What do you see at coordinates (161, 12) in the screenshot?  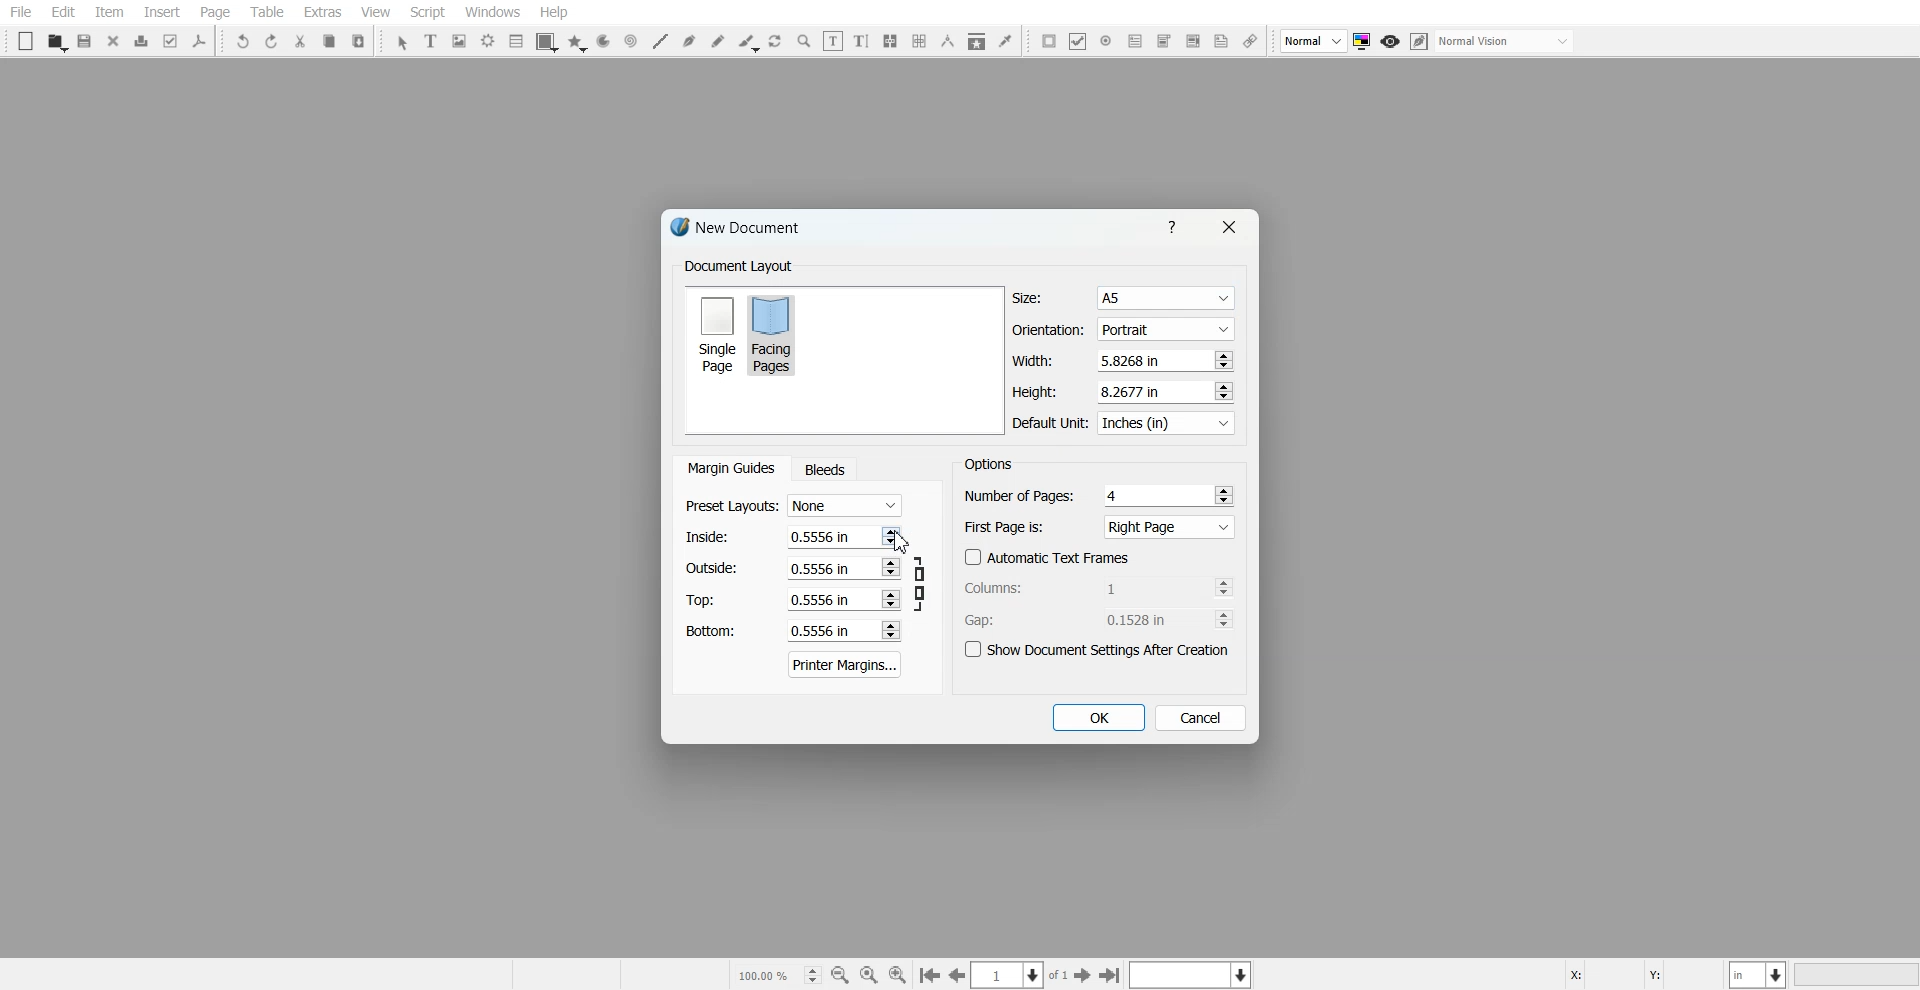 I see `Insert` at bounding box center [161, 12].